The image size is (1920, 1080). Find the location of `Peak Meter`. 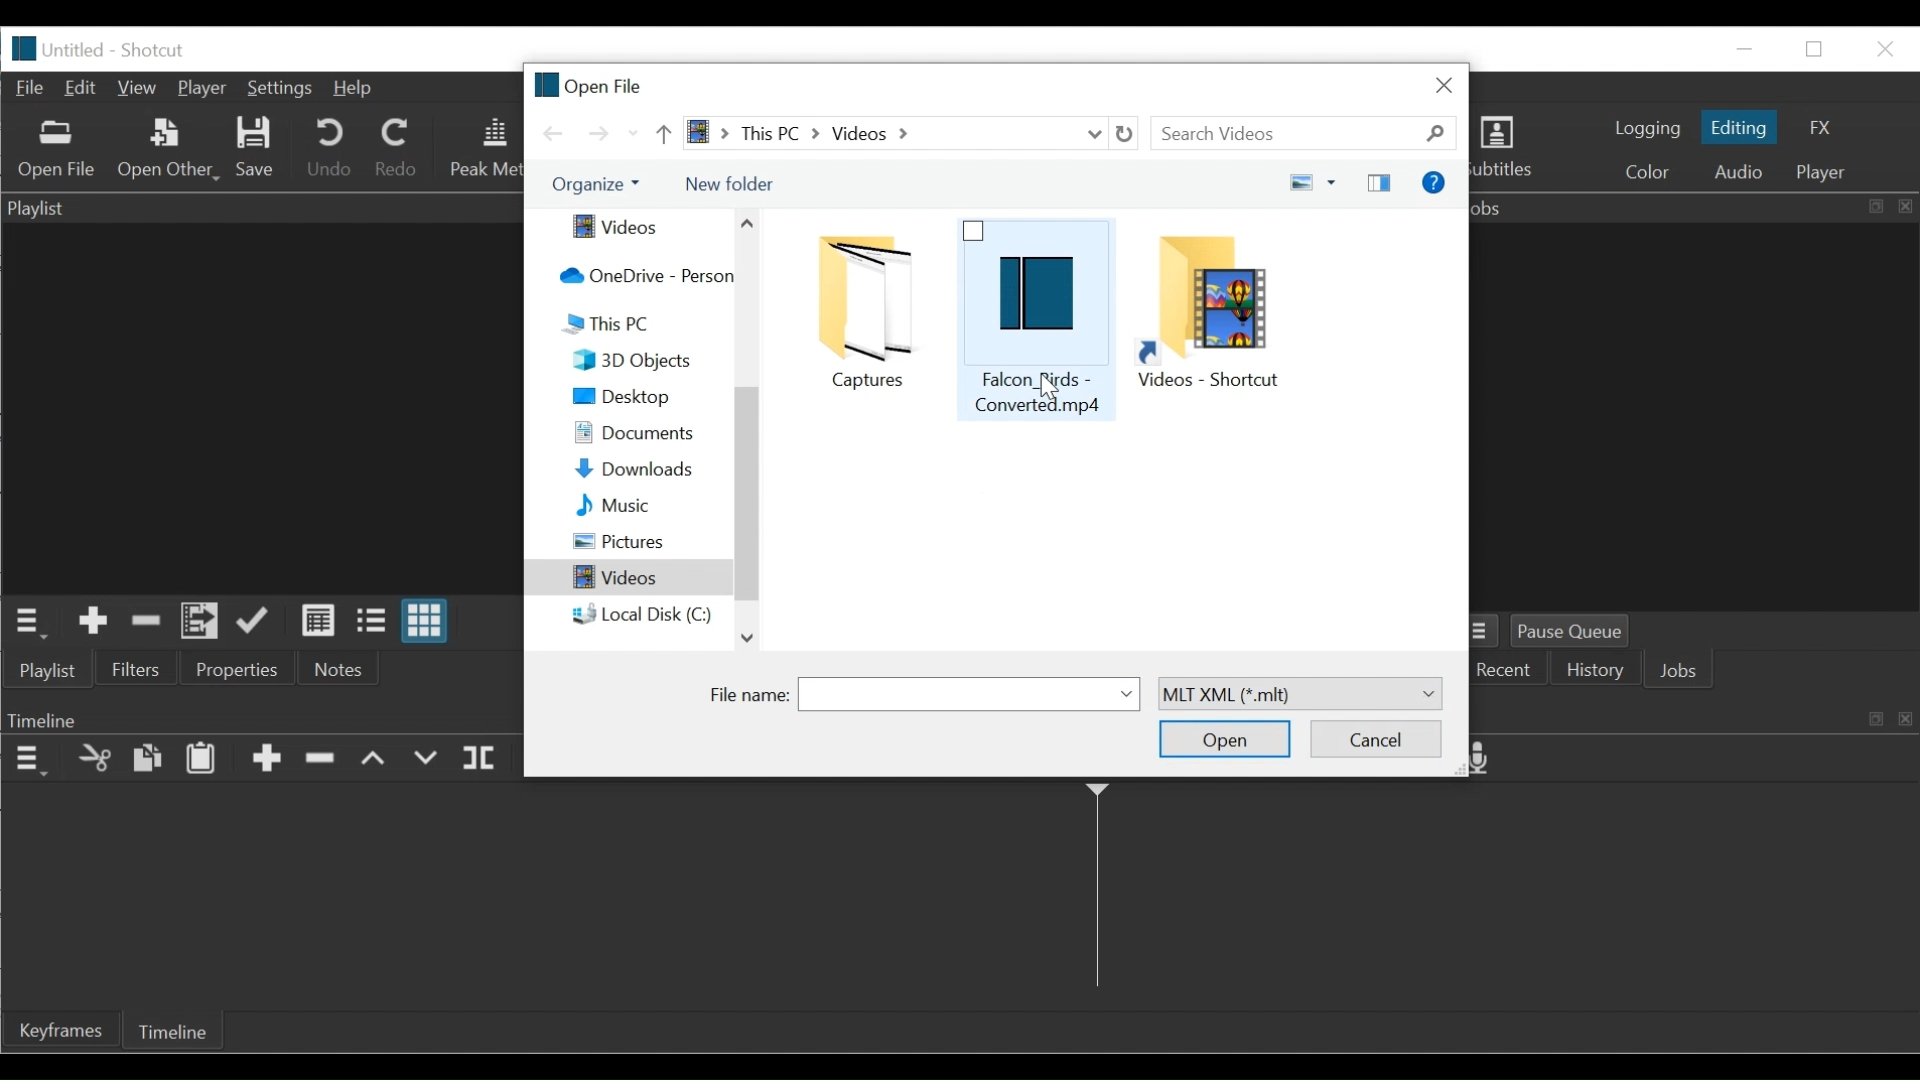

Peak Meter is located at coordinates (485, 149).